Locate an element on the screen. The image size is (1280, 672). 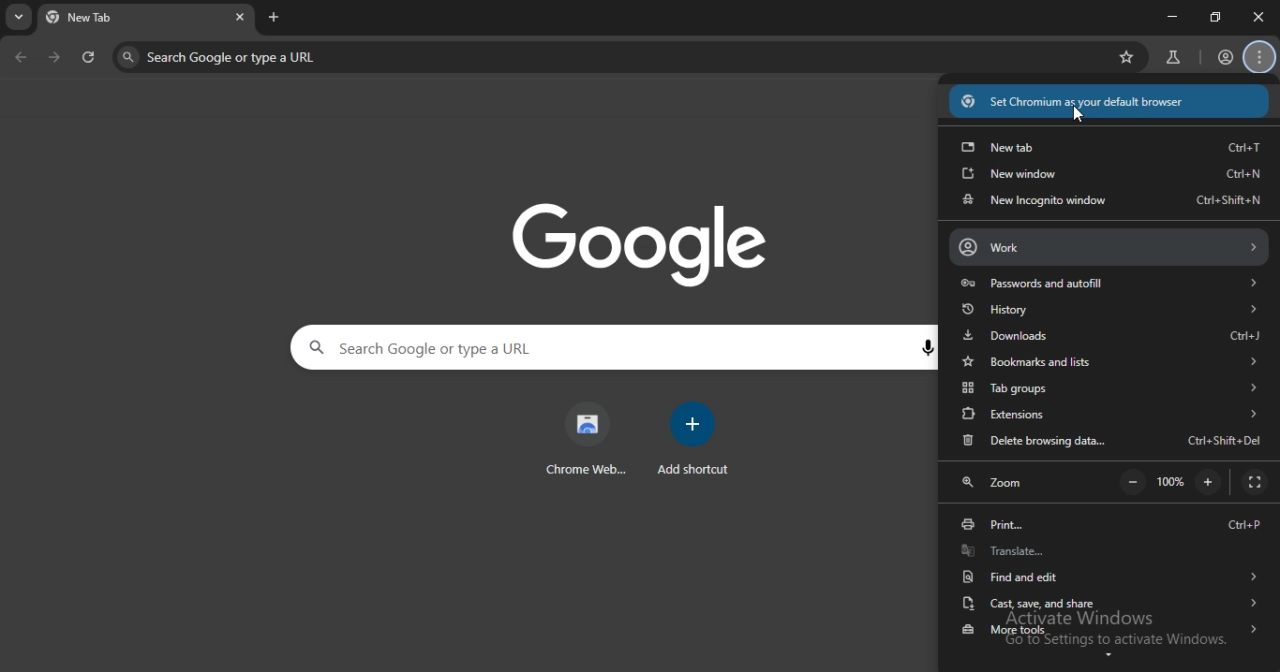
current tab is located at coordinates (137, 19).